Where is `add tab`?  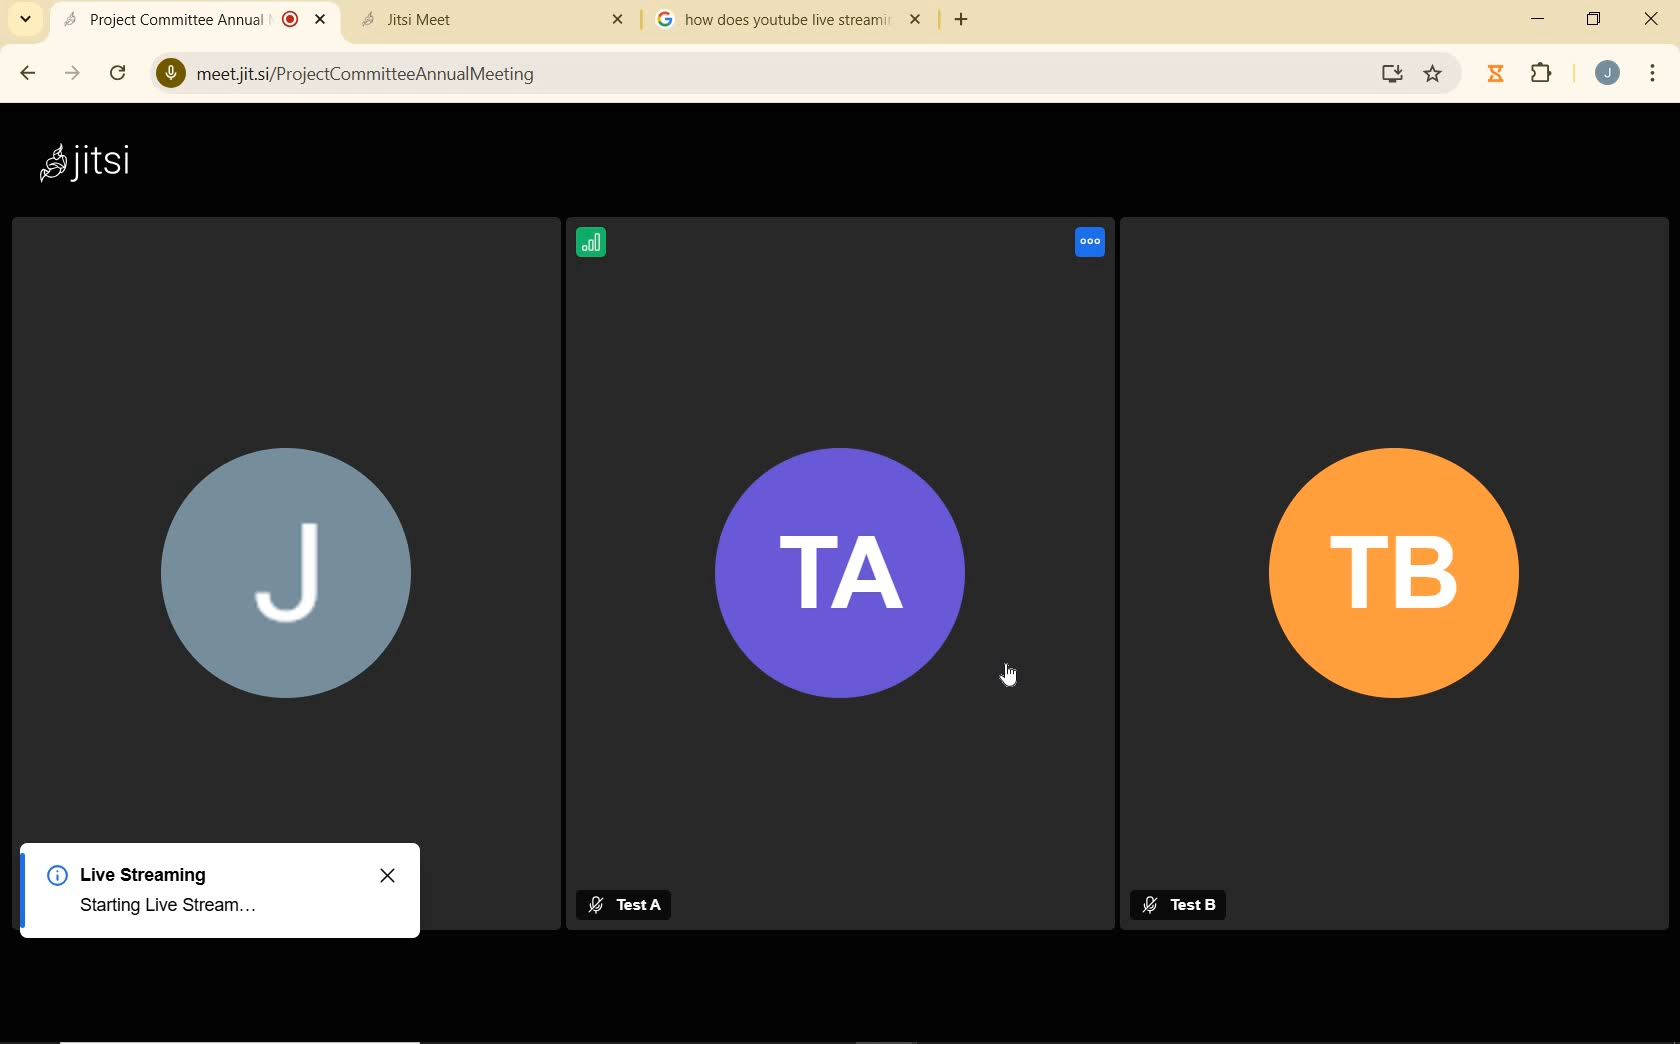 add tab is located at coordinates (968, 20).